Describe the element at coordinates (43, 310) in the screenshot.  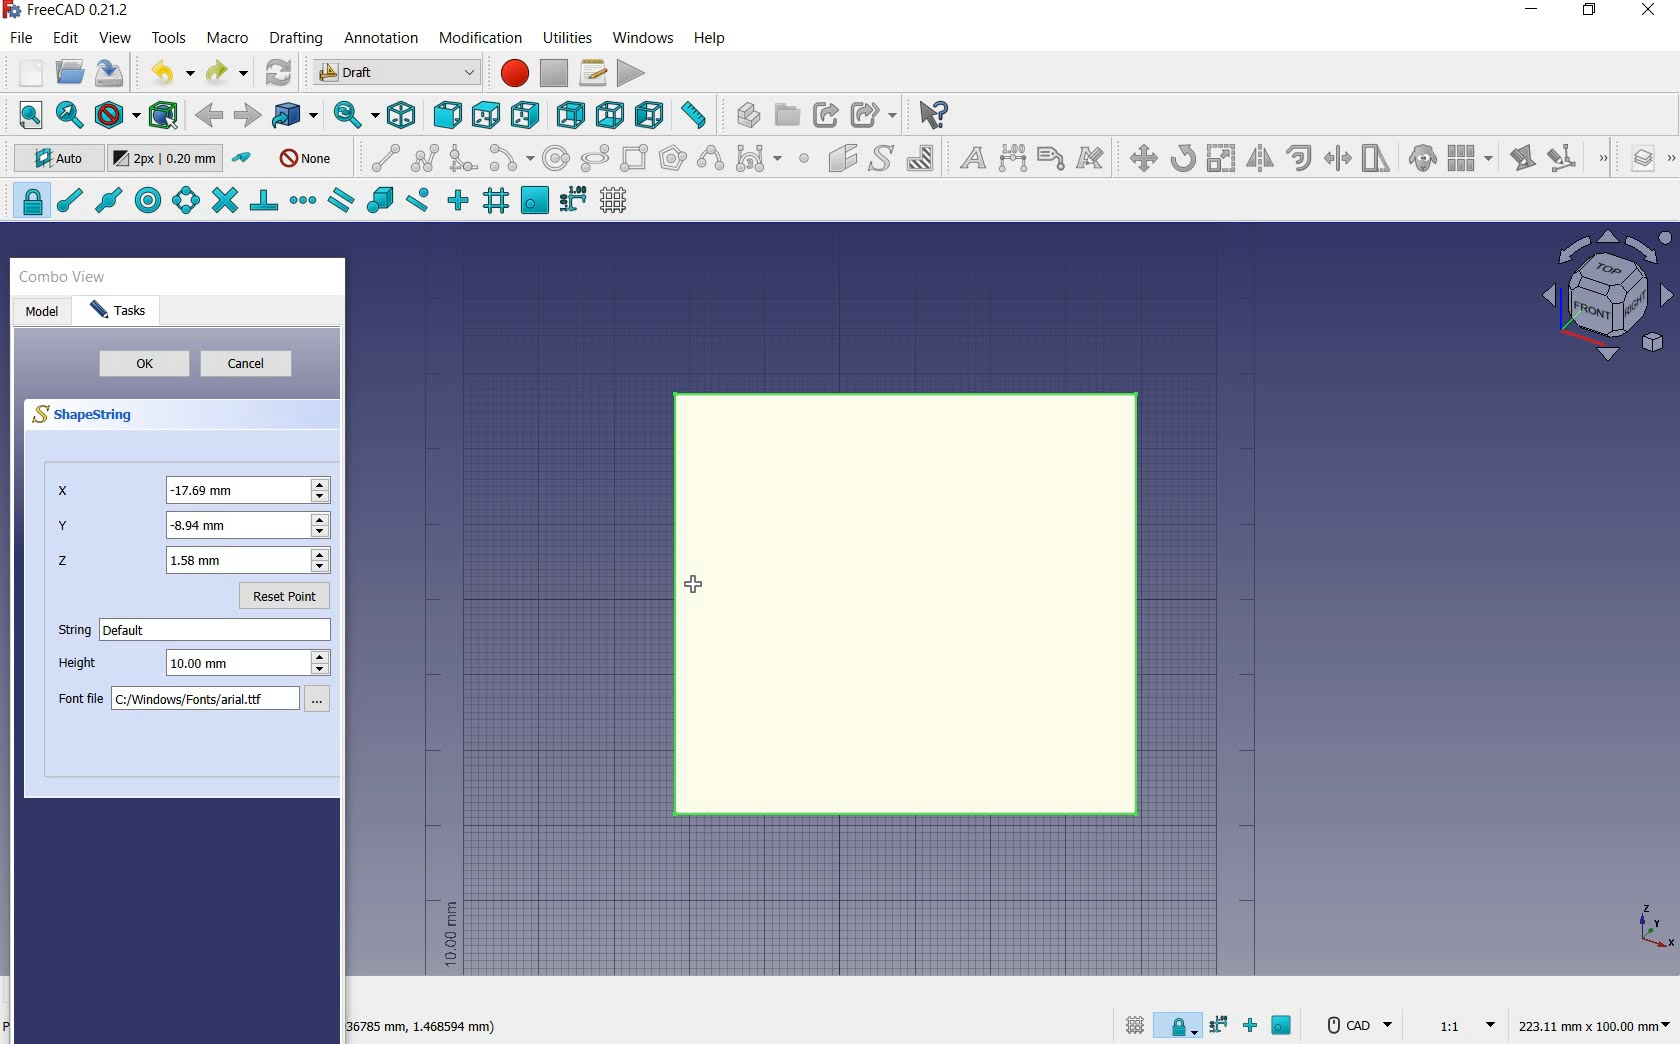
I see `model` at that location.